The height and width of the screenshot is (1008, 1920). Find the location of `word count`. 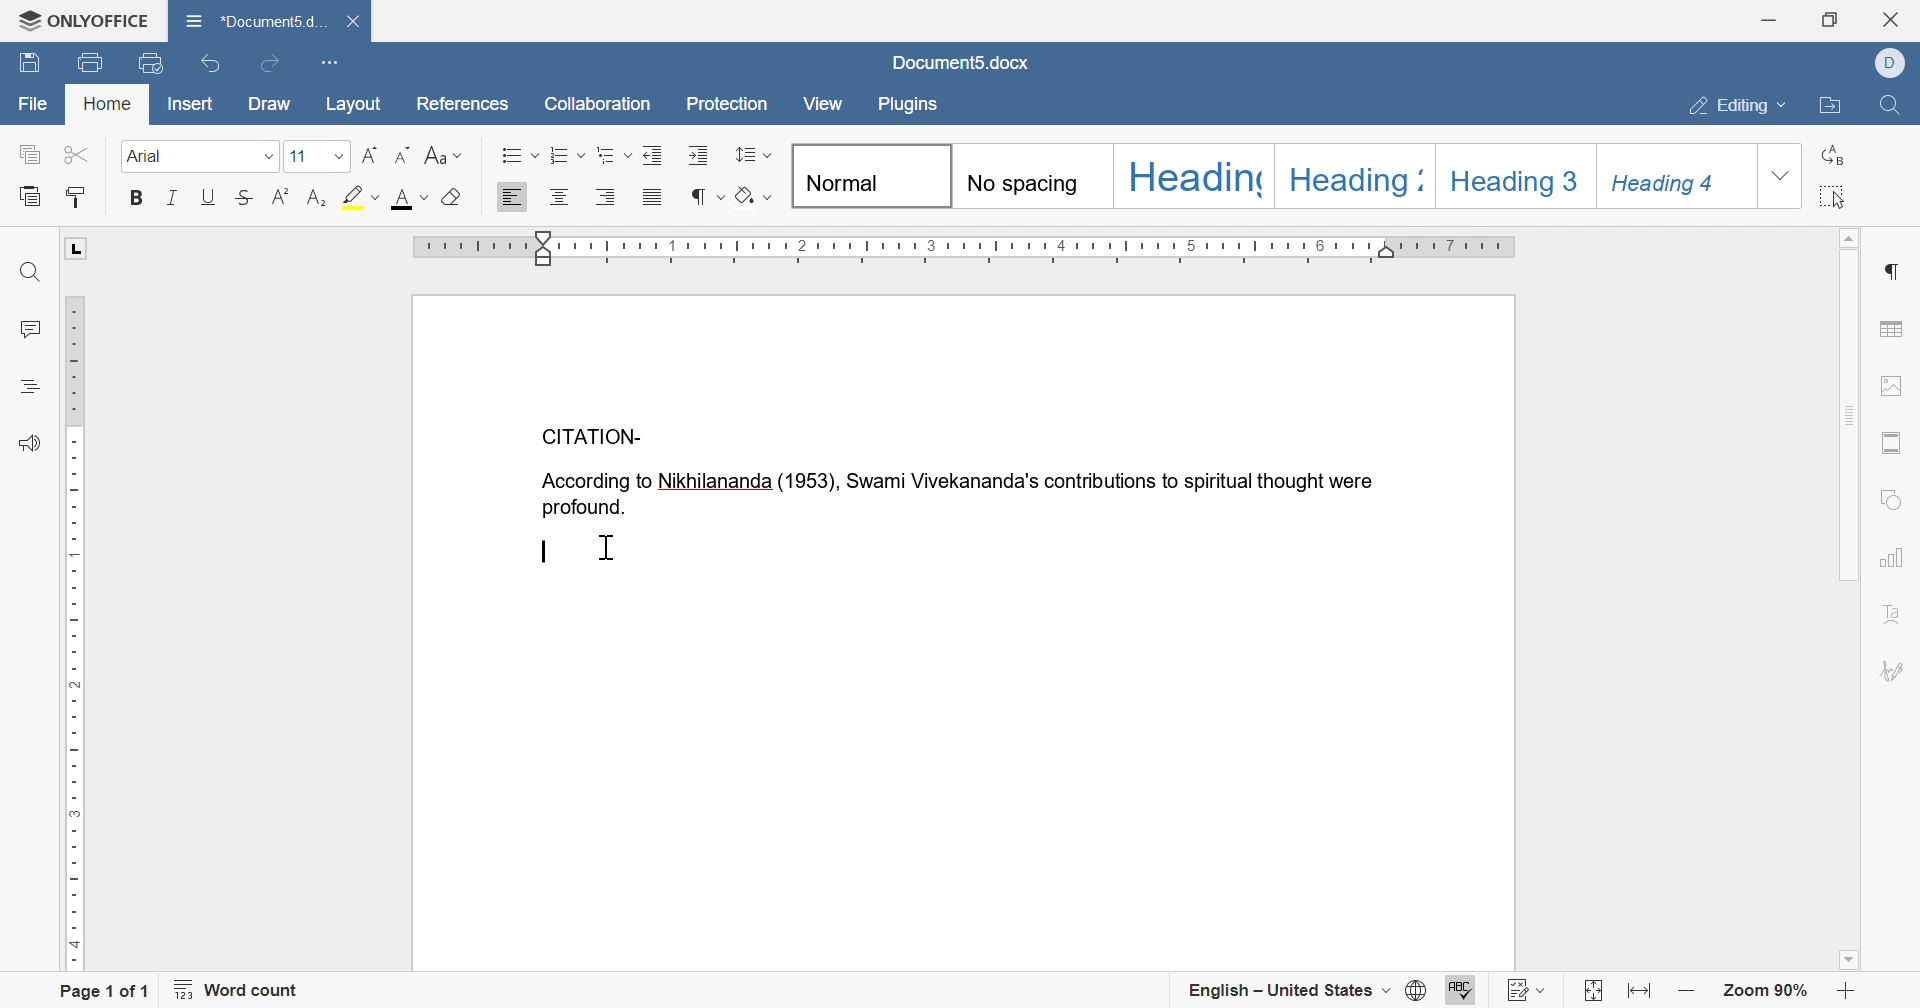

word count is located at coordinates (237, 991).